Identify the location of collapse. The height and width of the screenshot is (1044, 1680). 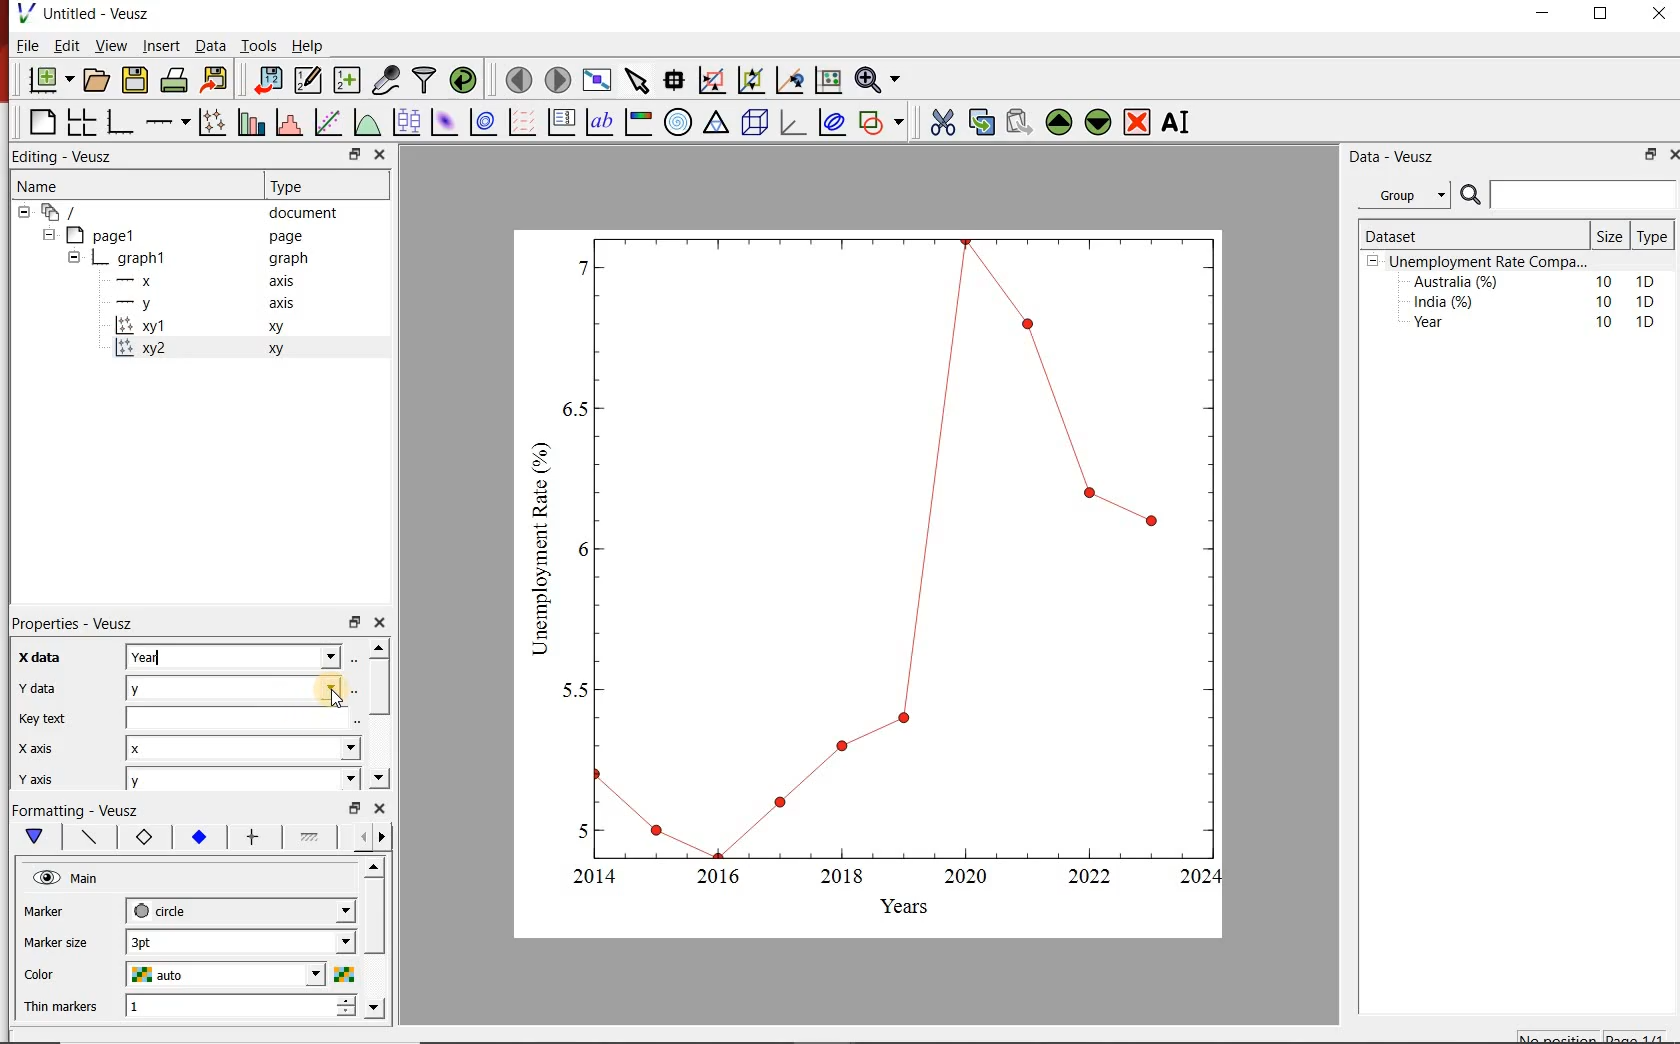
(23, 212).